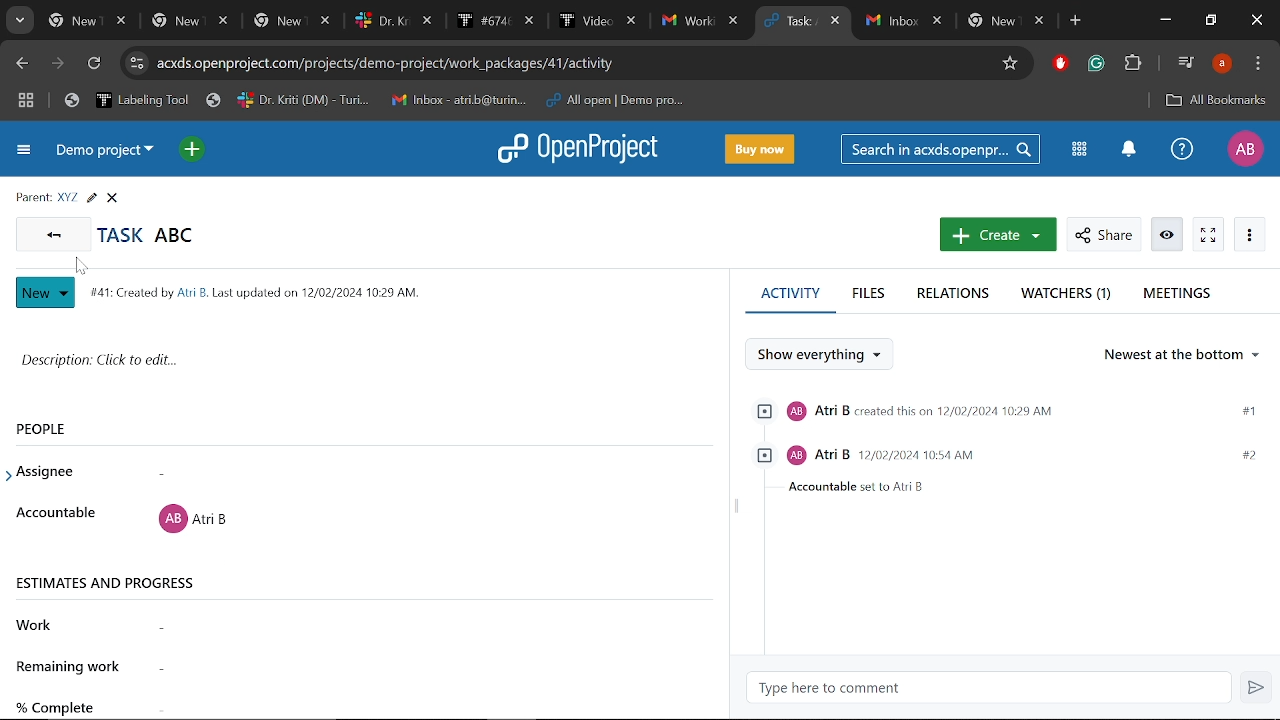  What do you see at coordinates (409, 523) in the screenshot?
I see `Task assigned to a user` at bounding box center [409, 523].